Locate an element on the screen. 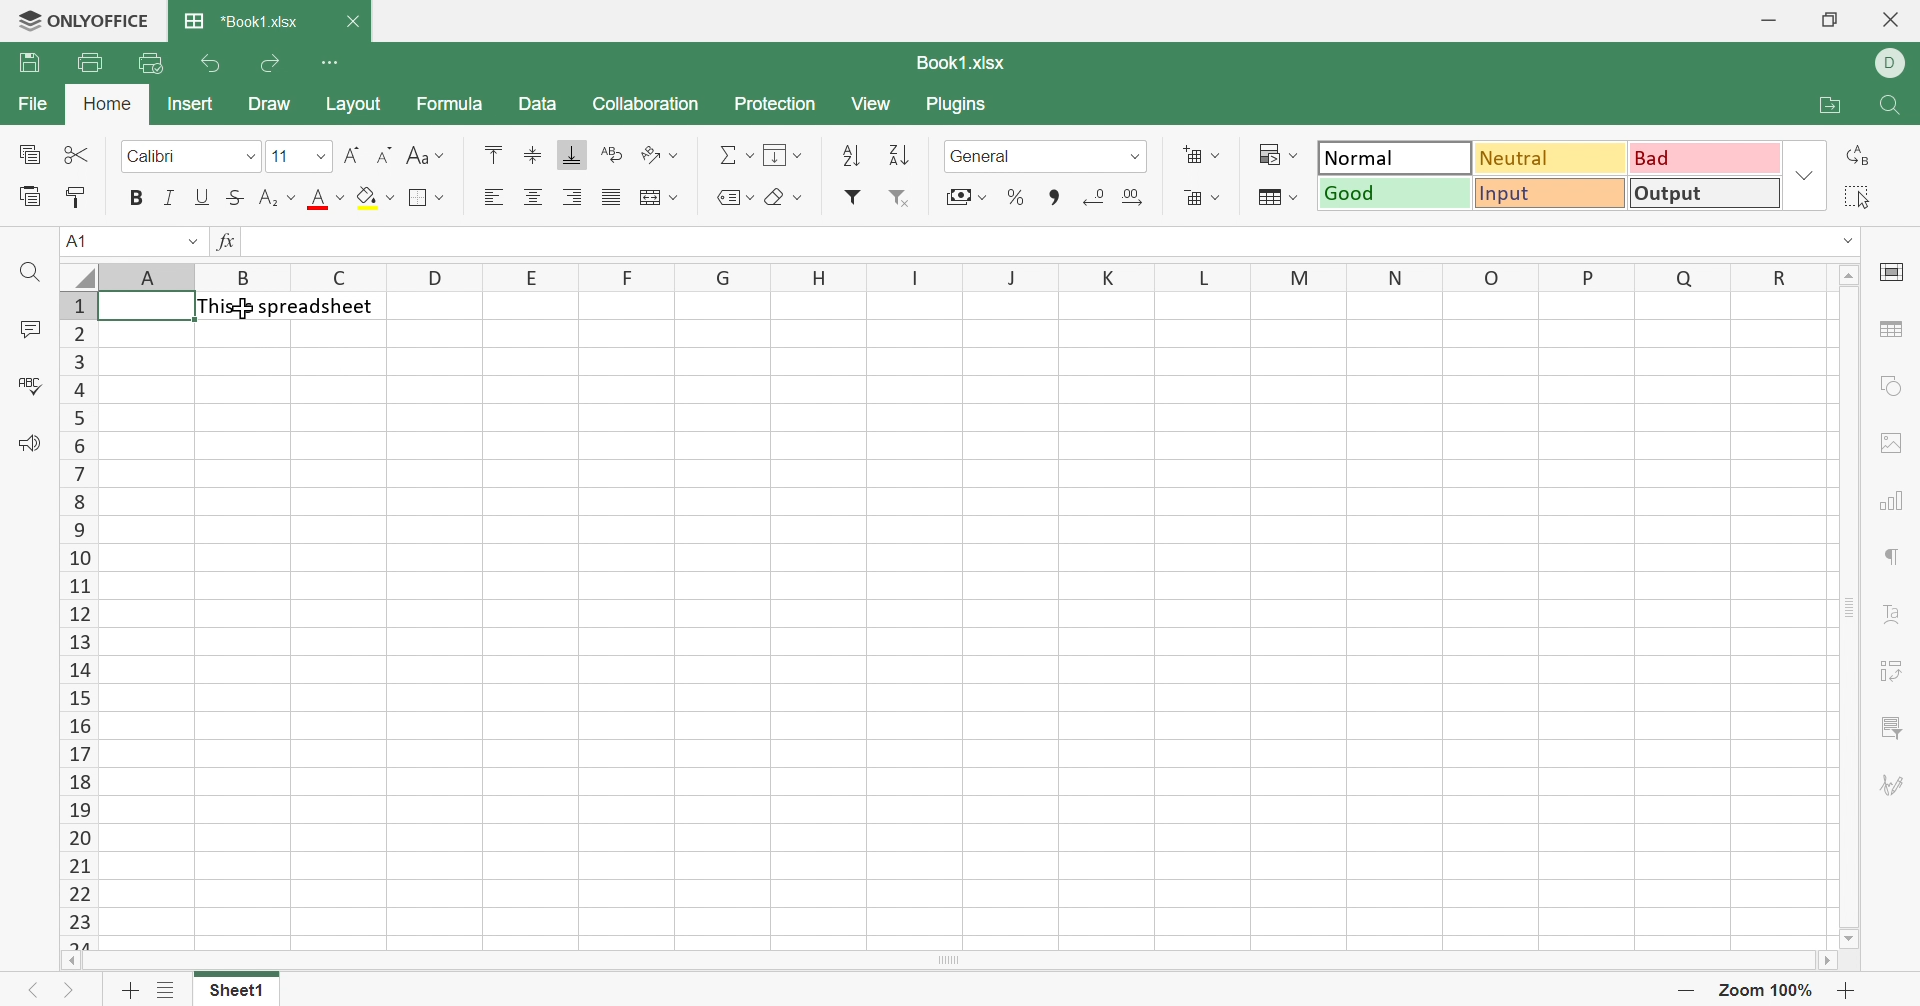  Zoom In is located at coordinates (1846, 990).